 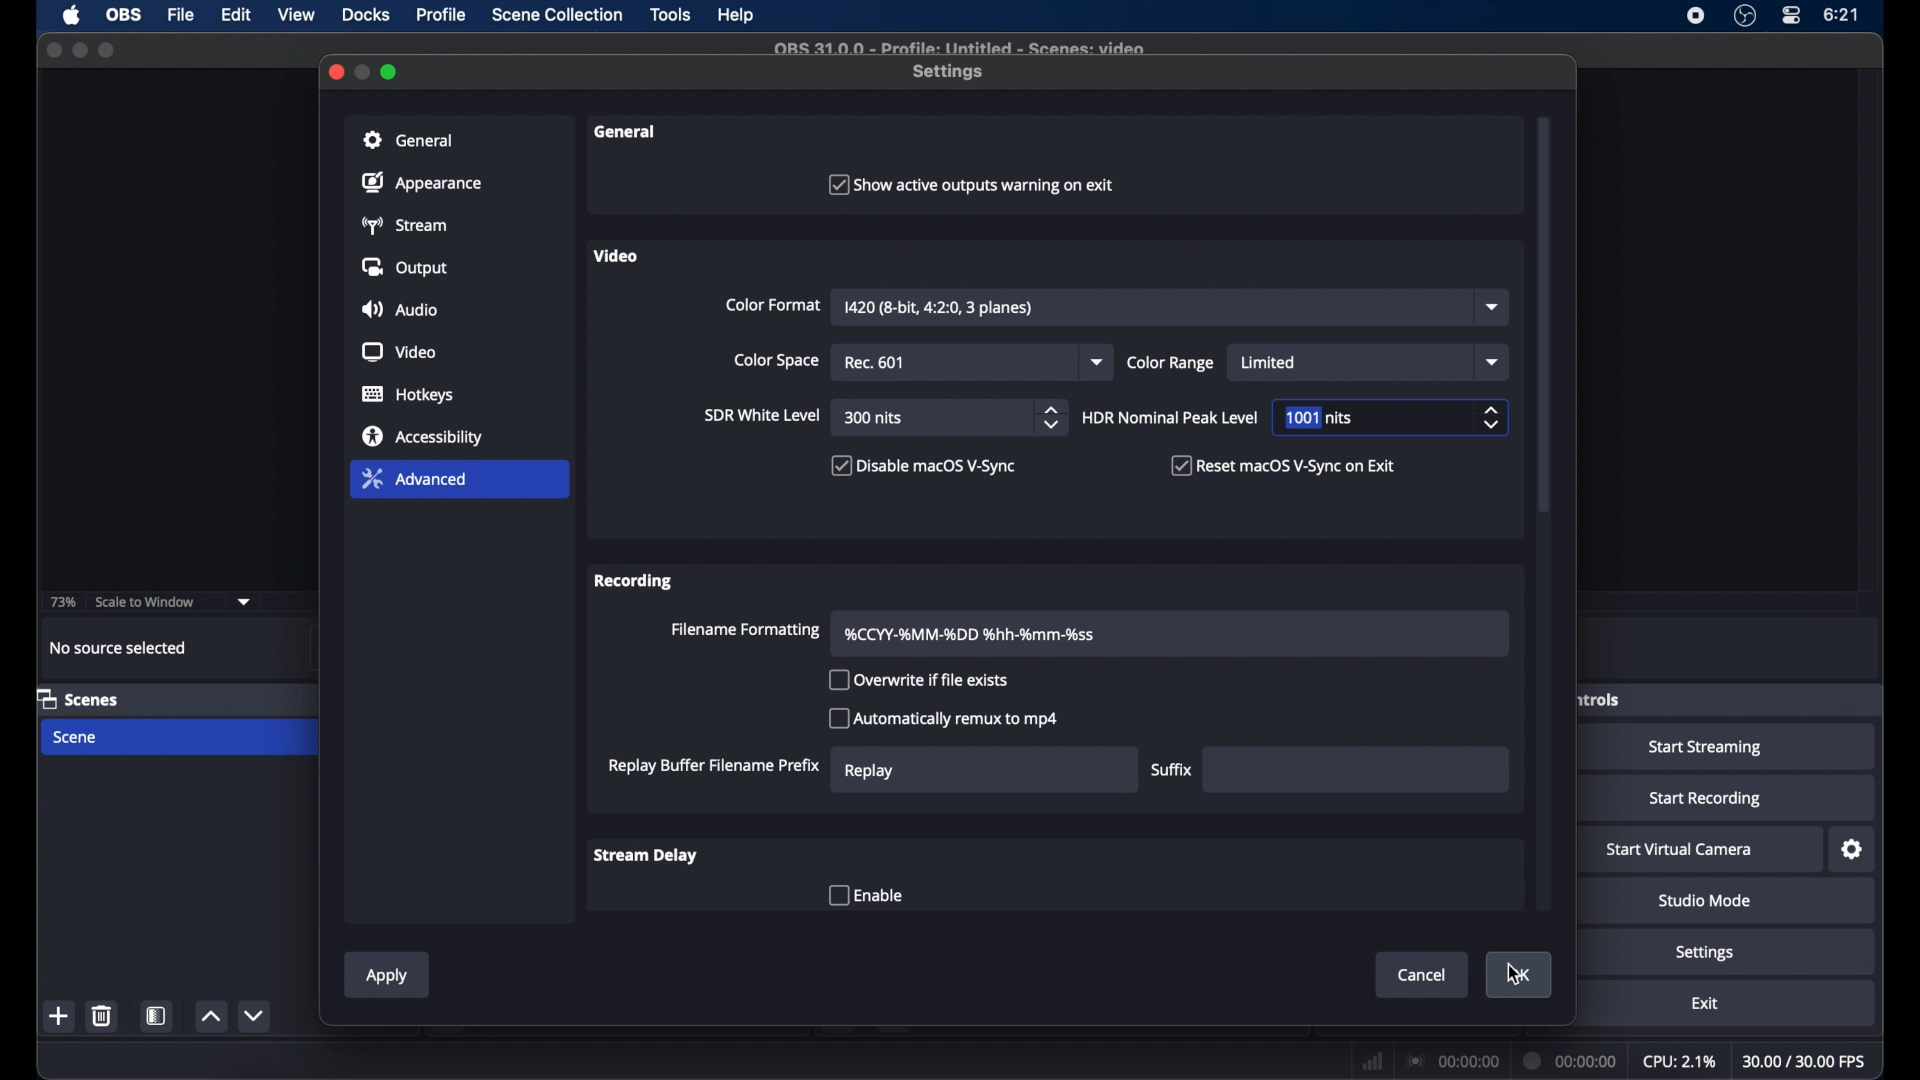 What do you see at coordinates (77, 698) in the screenshot?
I see `scenes` at bounding box center [77, 698].